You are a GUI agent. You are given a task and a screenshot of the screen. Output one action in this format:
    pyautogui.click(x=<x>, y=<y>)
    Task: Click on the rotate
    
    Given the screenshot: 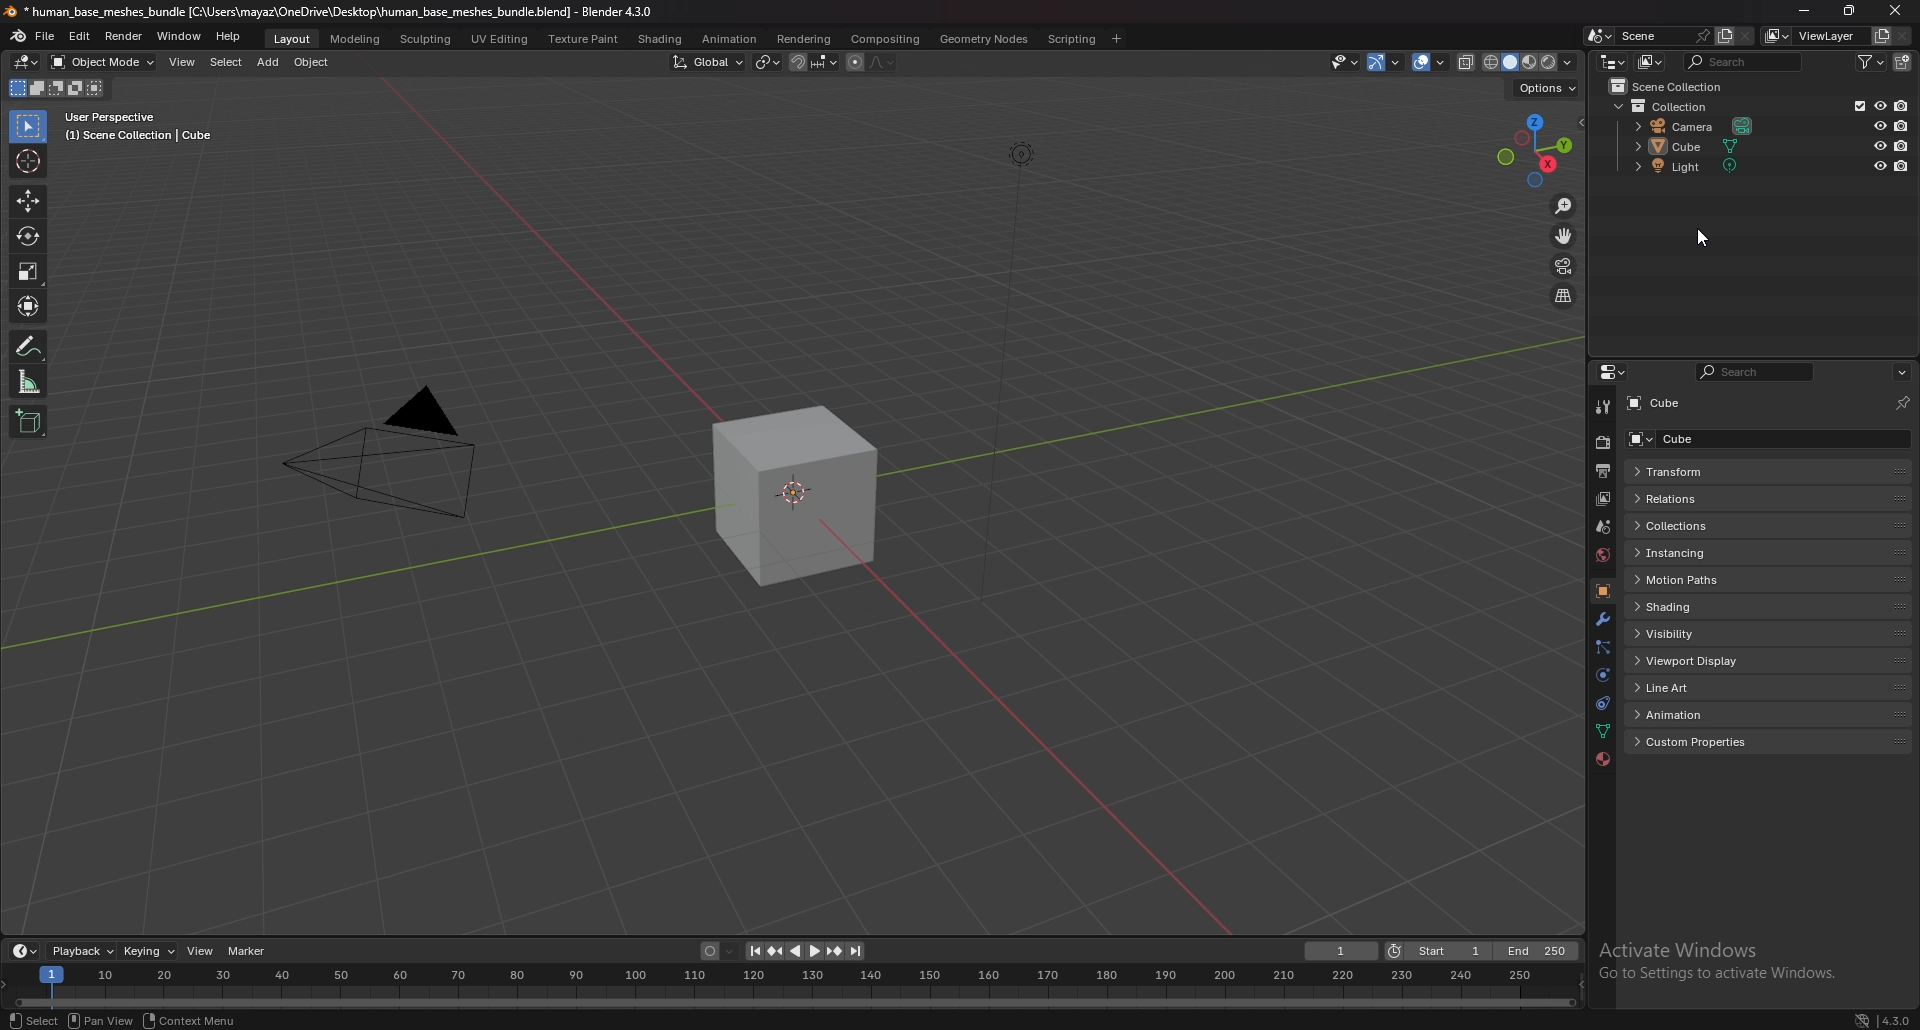 What is the action you would take?
    pyautogui.click(x=29, y=235)
    